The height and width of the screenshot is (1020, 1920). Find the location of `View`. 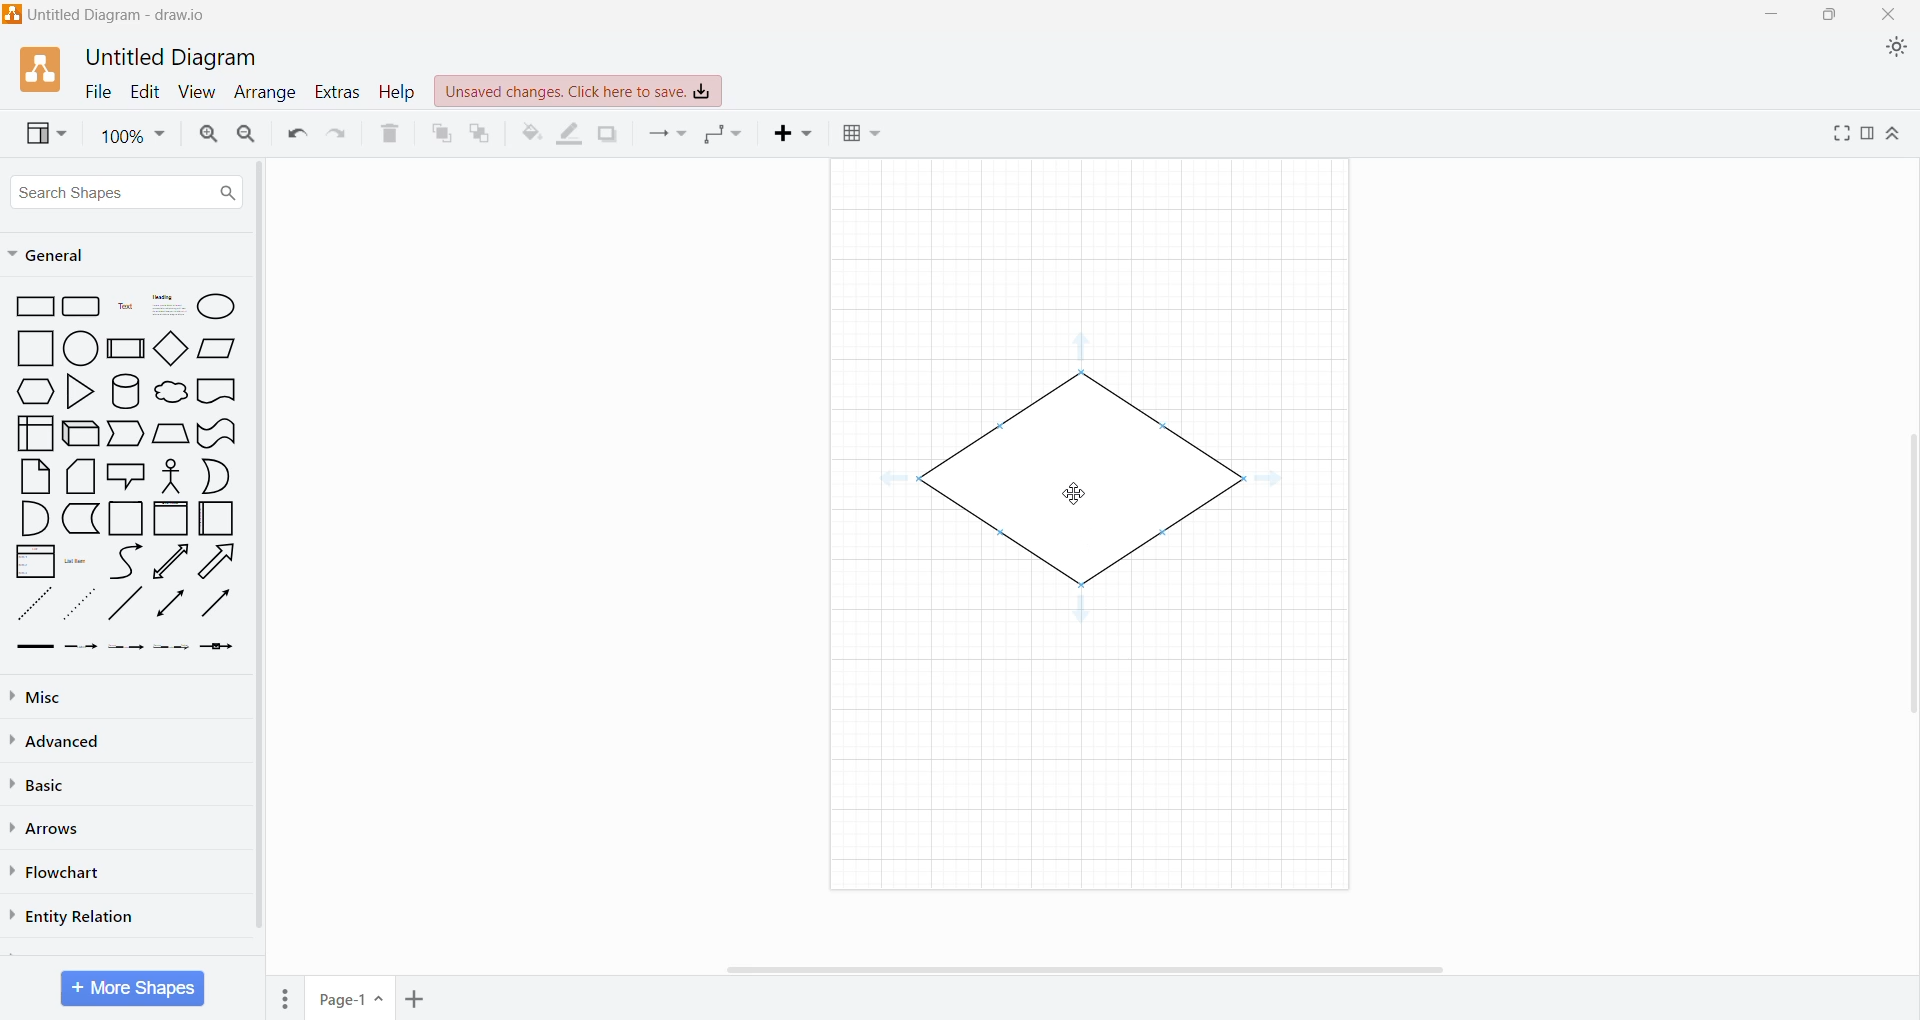

View is located at coordinates (44, 134).